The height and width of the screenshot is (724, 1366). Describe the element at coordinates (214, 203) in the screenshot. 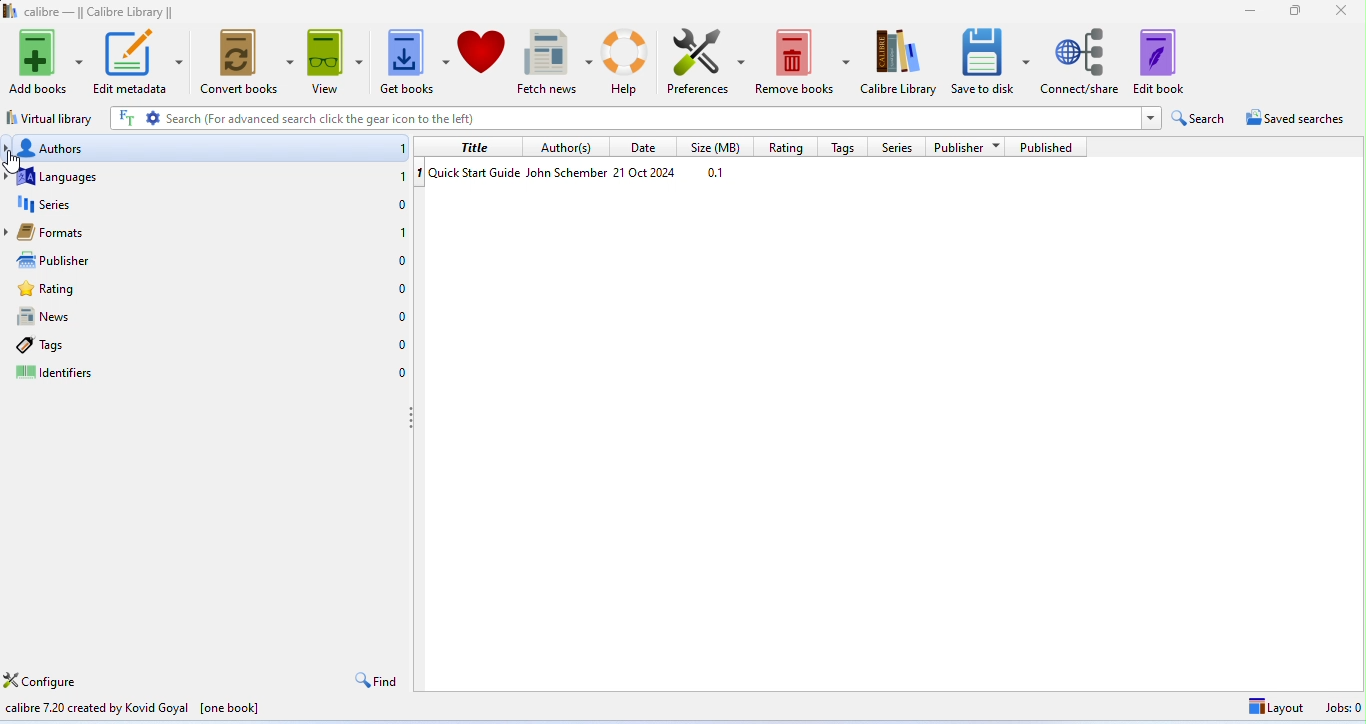

I see `series` at that location.